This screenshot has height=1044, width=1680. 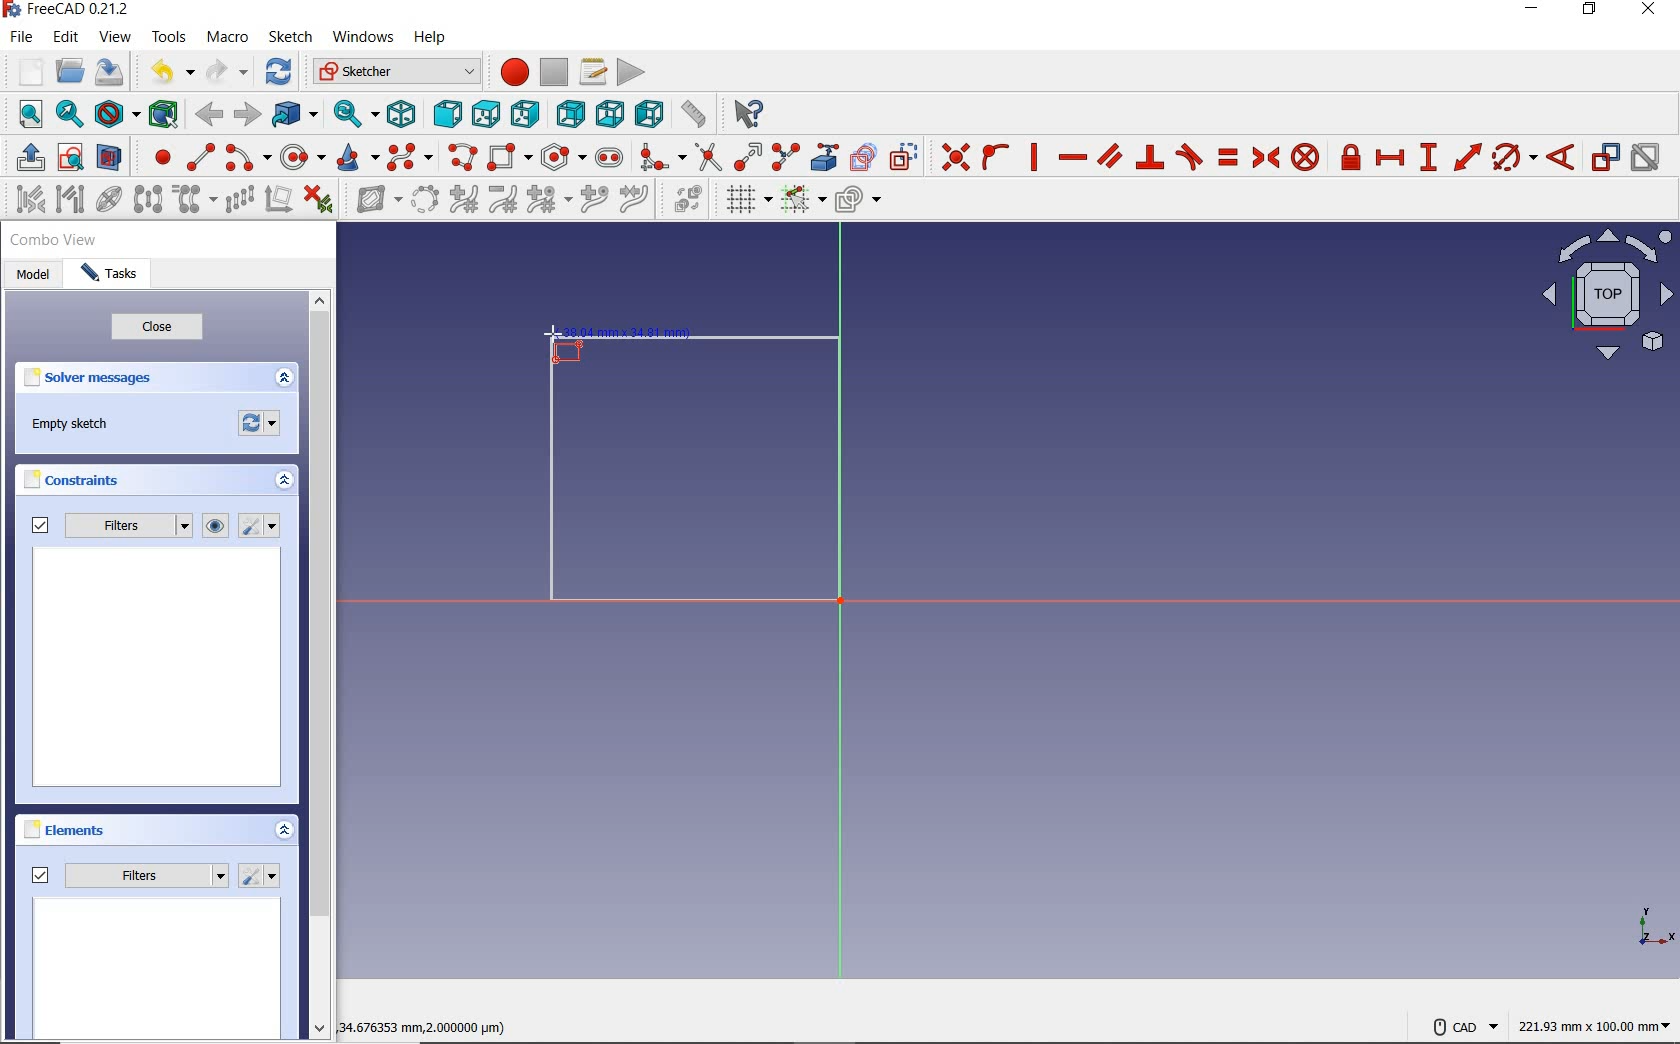 I want to click on constraint angle, so click(x=1562, y=156).